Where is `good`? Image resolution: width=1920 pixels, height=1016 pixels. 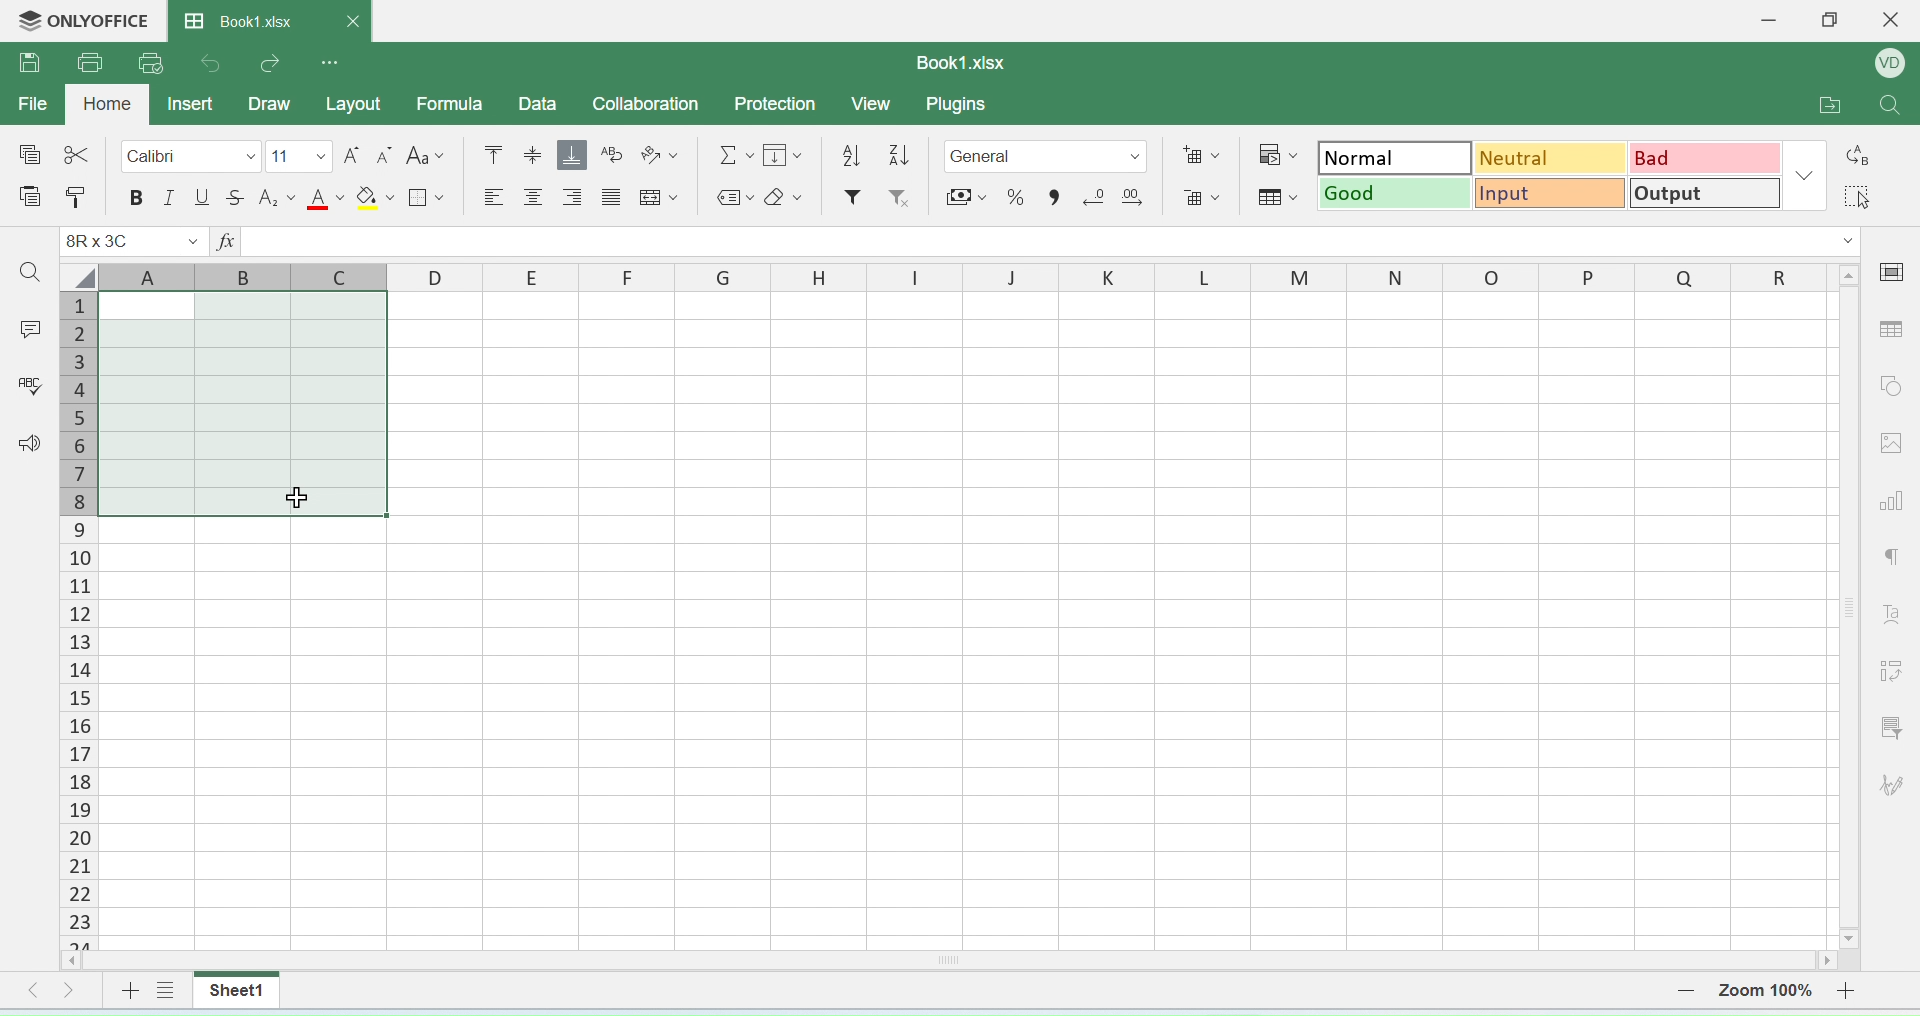
good is located at coordinates (1393, 193).